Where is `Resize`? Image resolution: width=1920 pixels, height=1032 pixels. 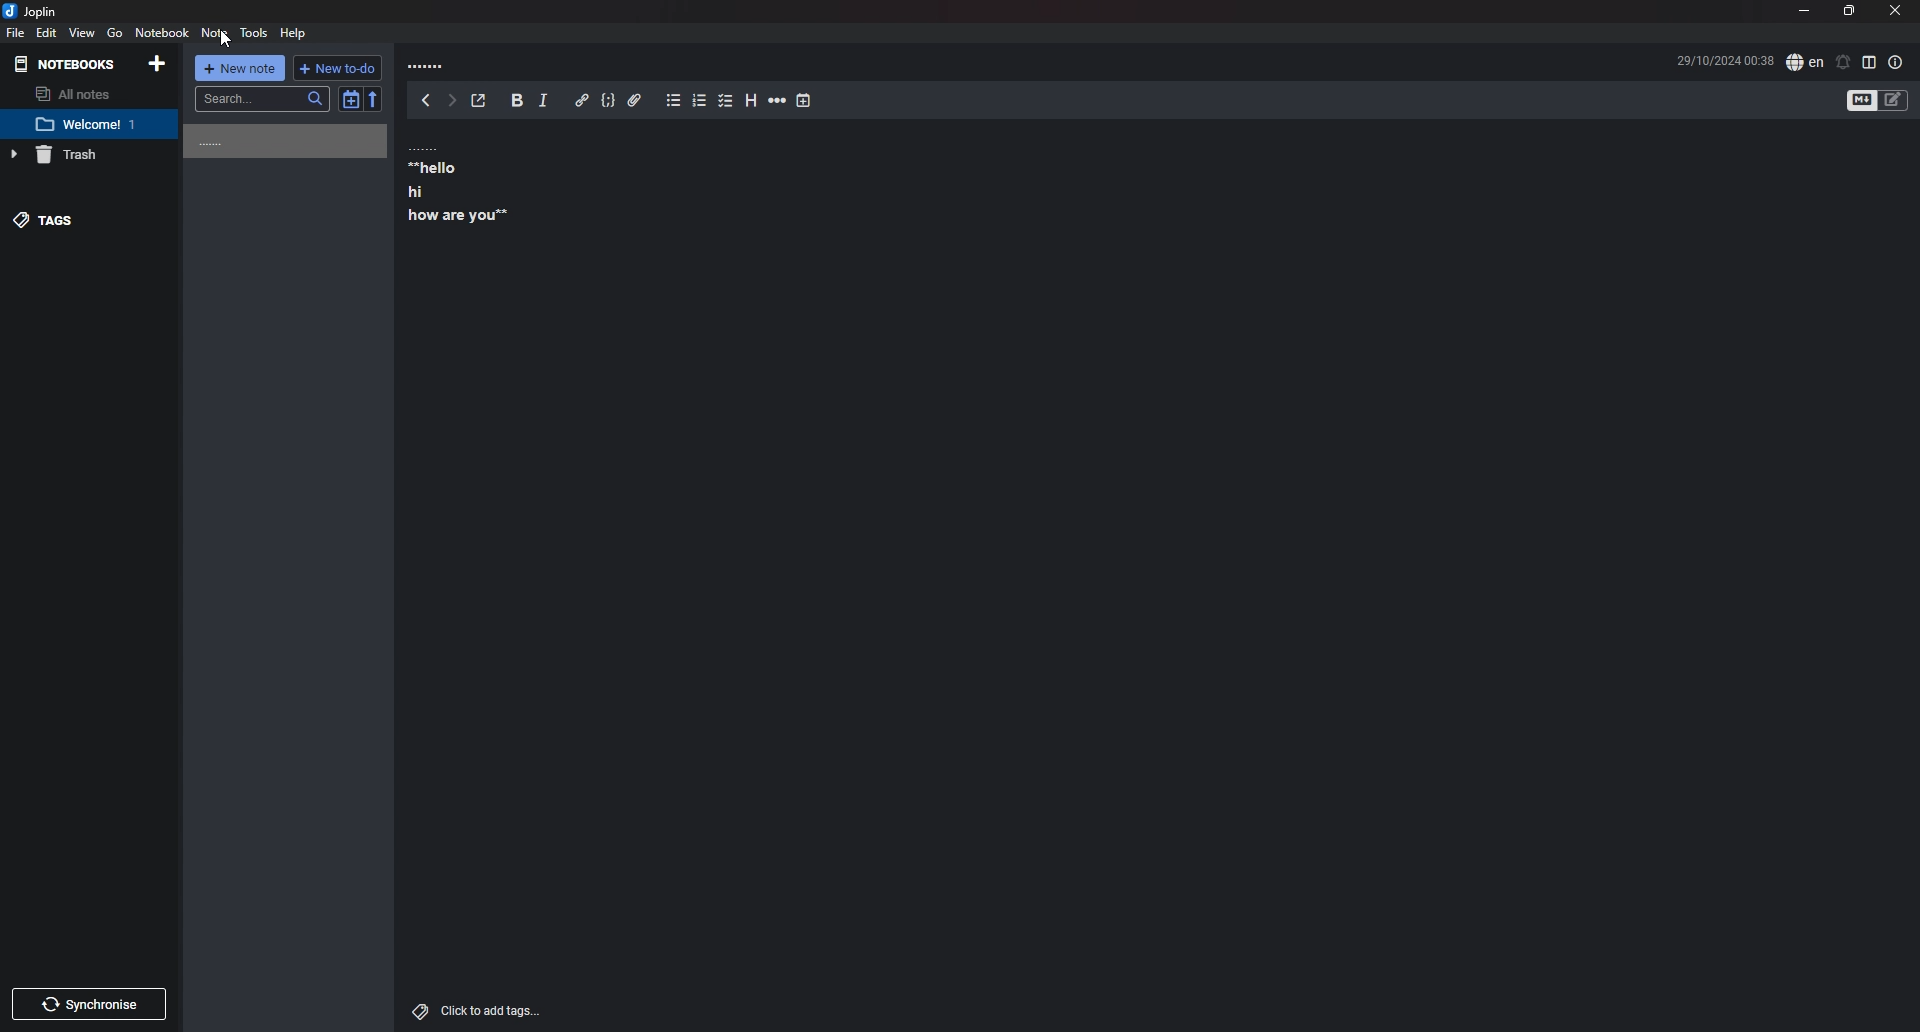 Resize is located at coordinates (1851, 10).